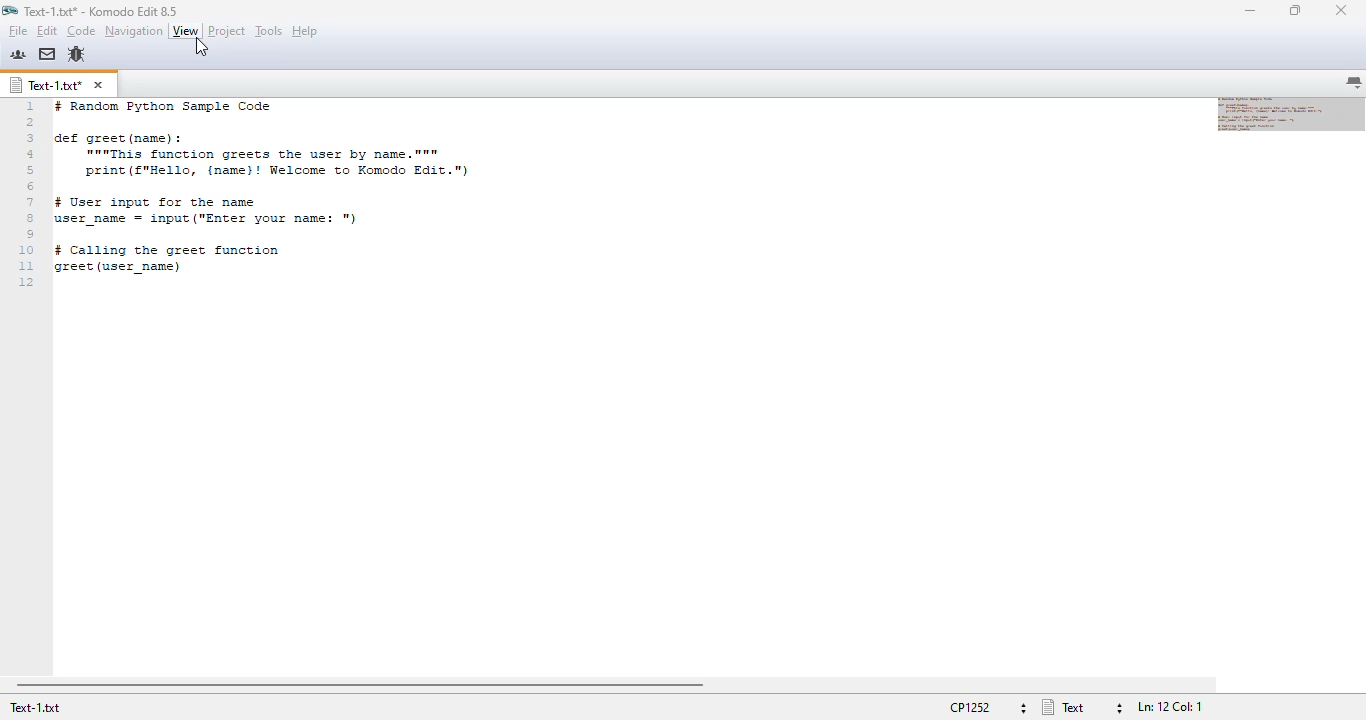 The height and width of the screenshot is (720, 1366). I want to click on file type, so click(1083, 707).